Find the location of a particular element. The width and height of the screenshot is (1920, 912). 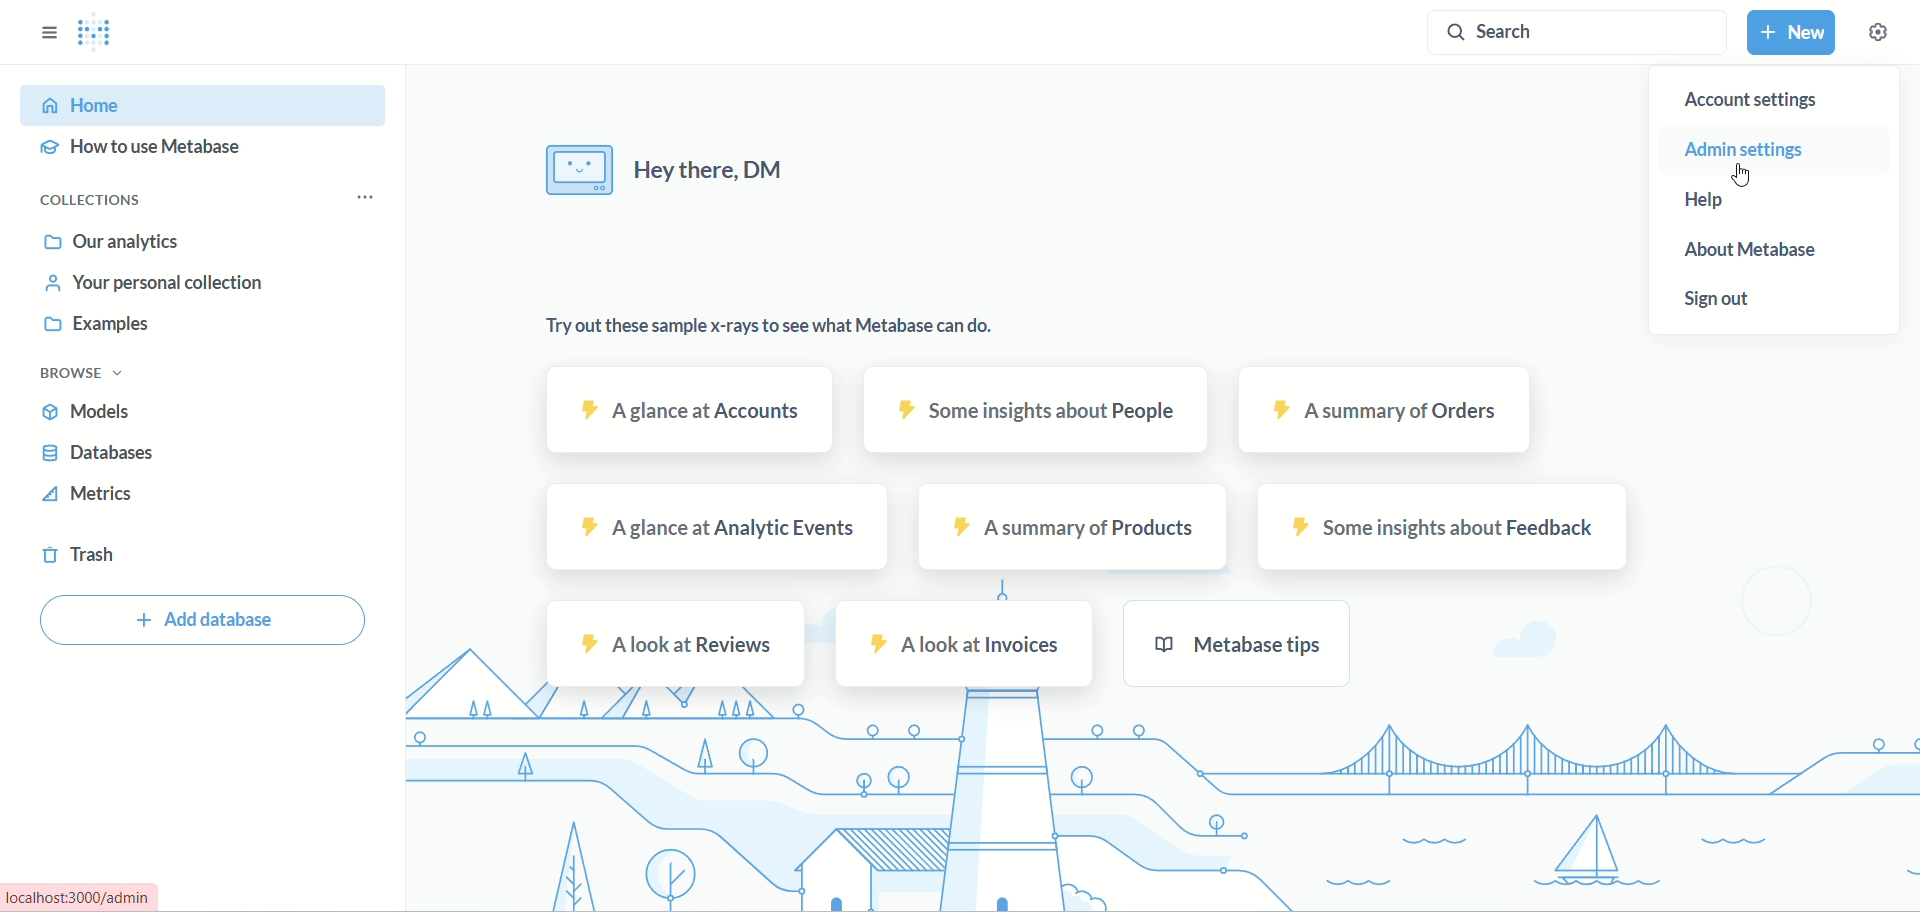

trash is located at coordinates (79, 556).